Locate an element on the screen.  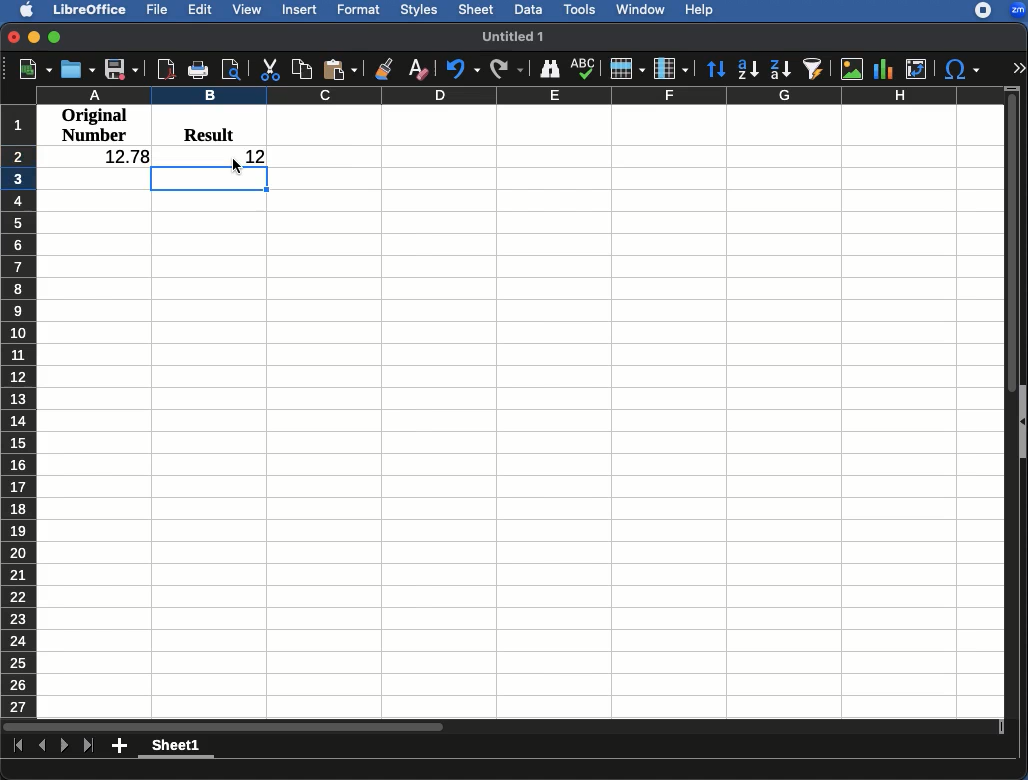
12.78 is located at coordinates (119, 157).